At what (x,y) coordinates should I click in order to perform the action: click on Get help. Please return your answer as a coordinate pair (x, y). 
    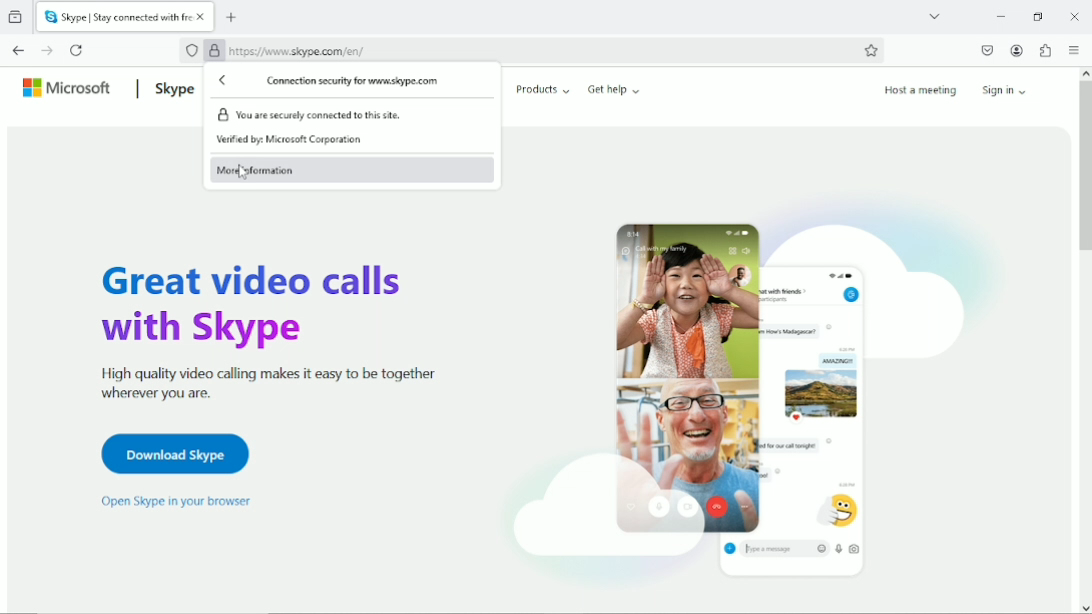
    Looking at the image, I should click on (614, 89).